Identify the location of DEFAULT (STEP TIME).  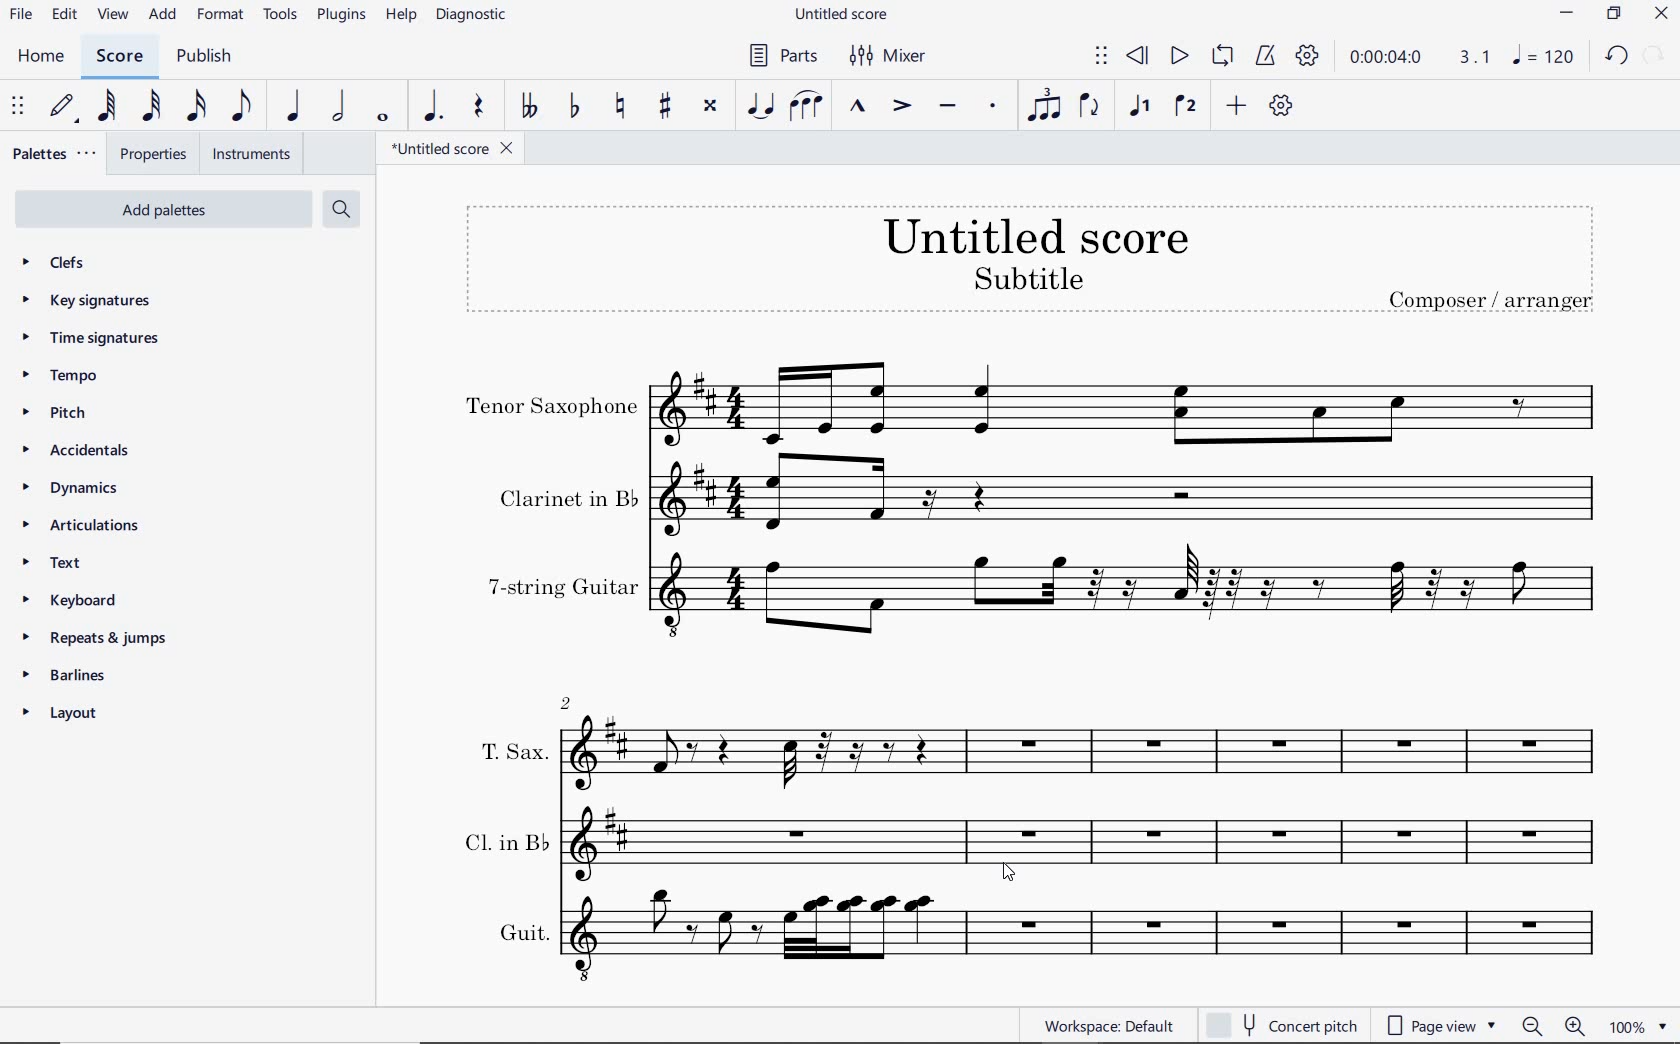
(61, 107).